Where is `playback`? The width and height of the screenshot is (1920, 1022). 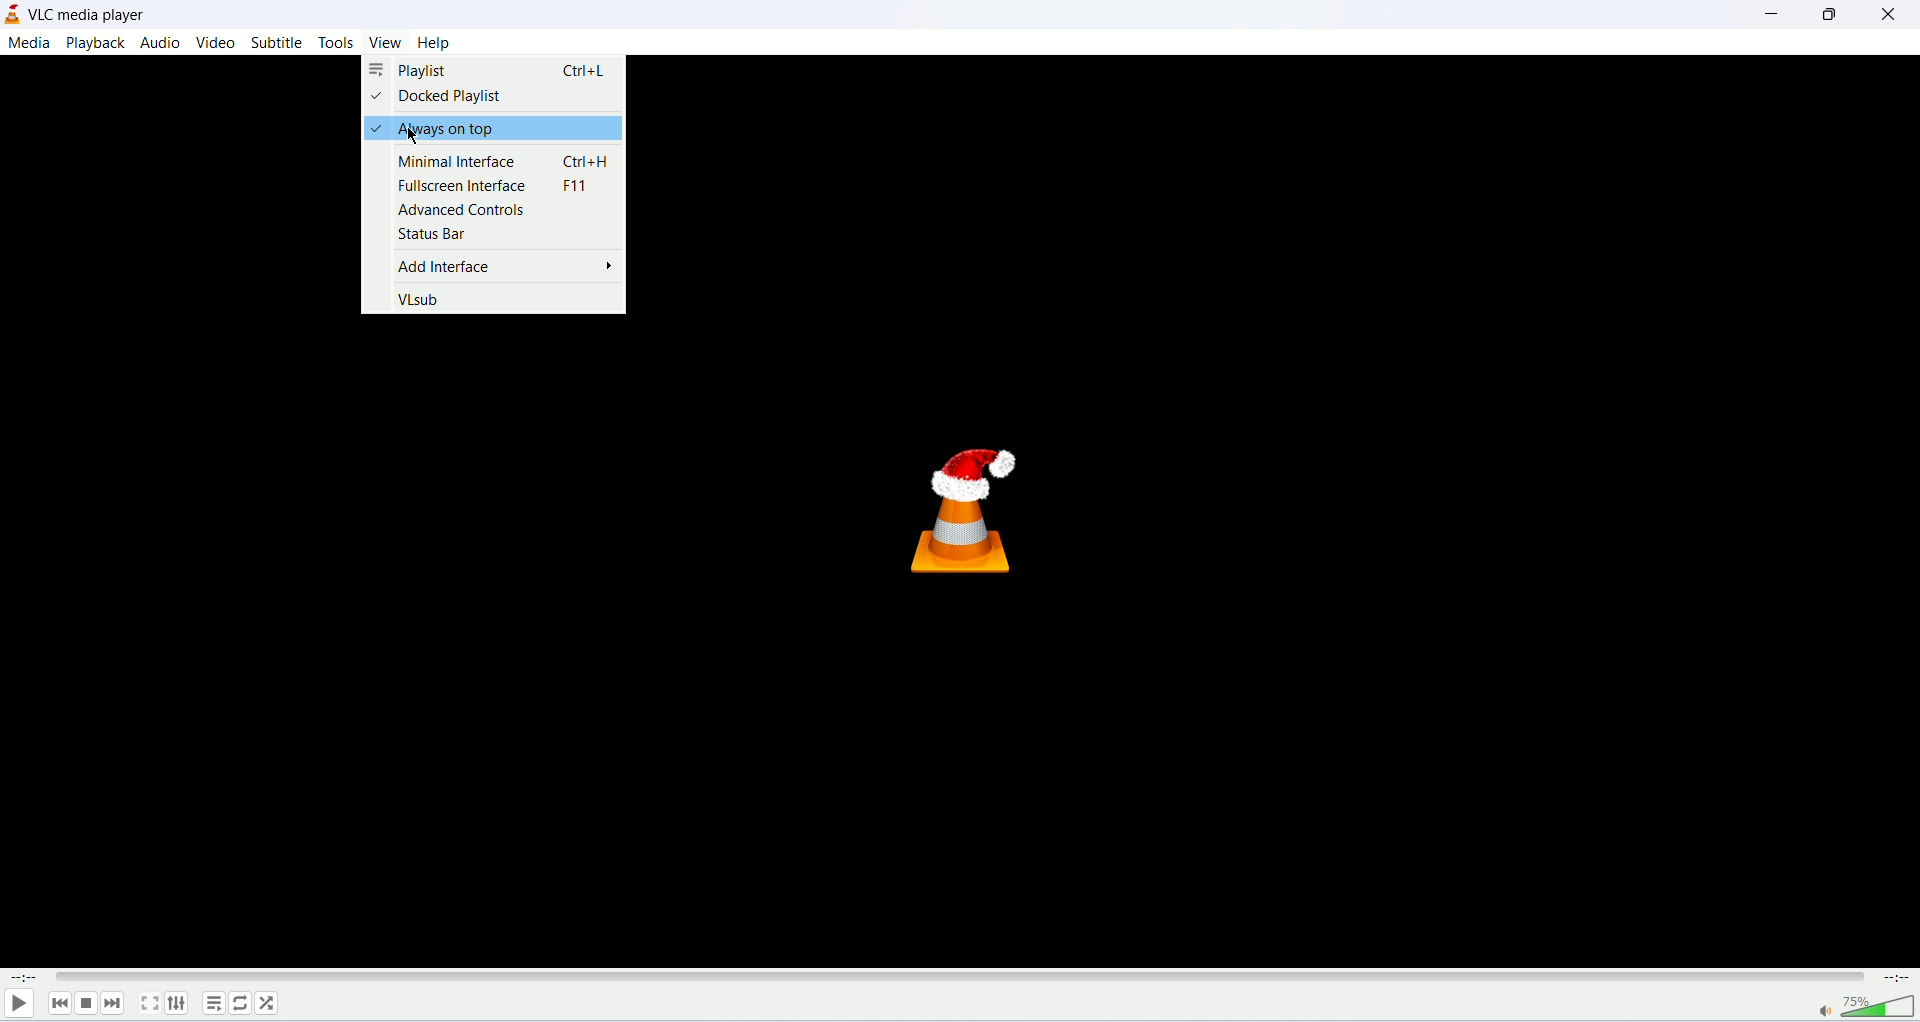 playback is located at coordinates (96, 43).